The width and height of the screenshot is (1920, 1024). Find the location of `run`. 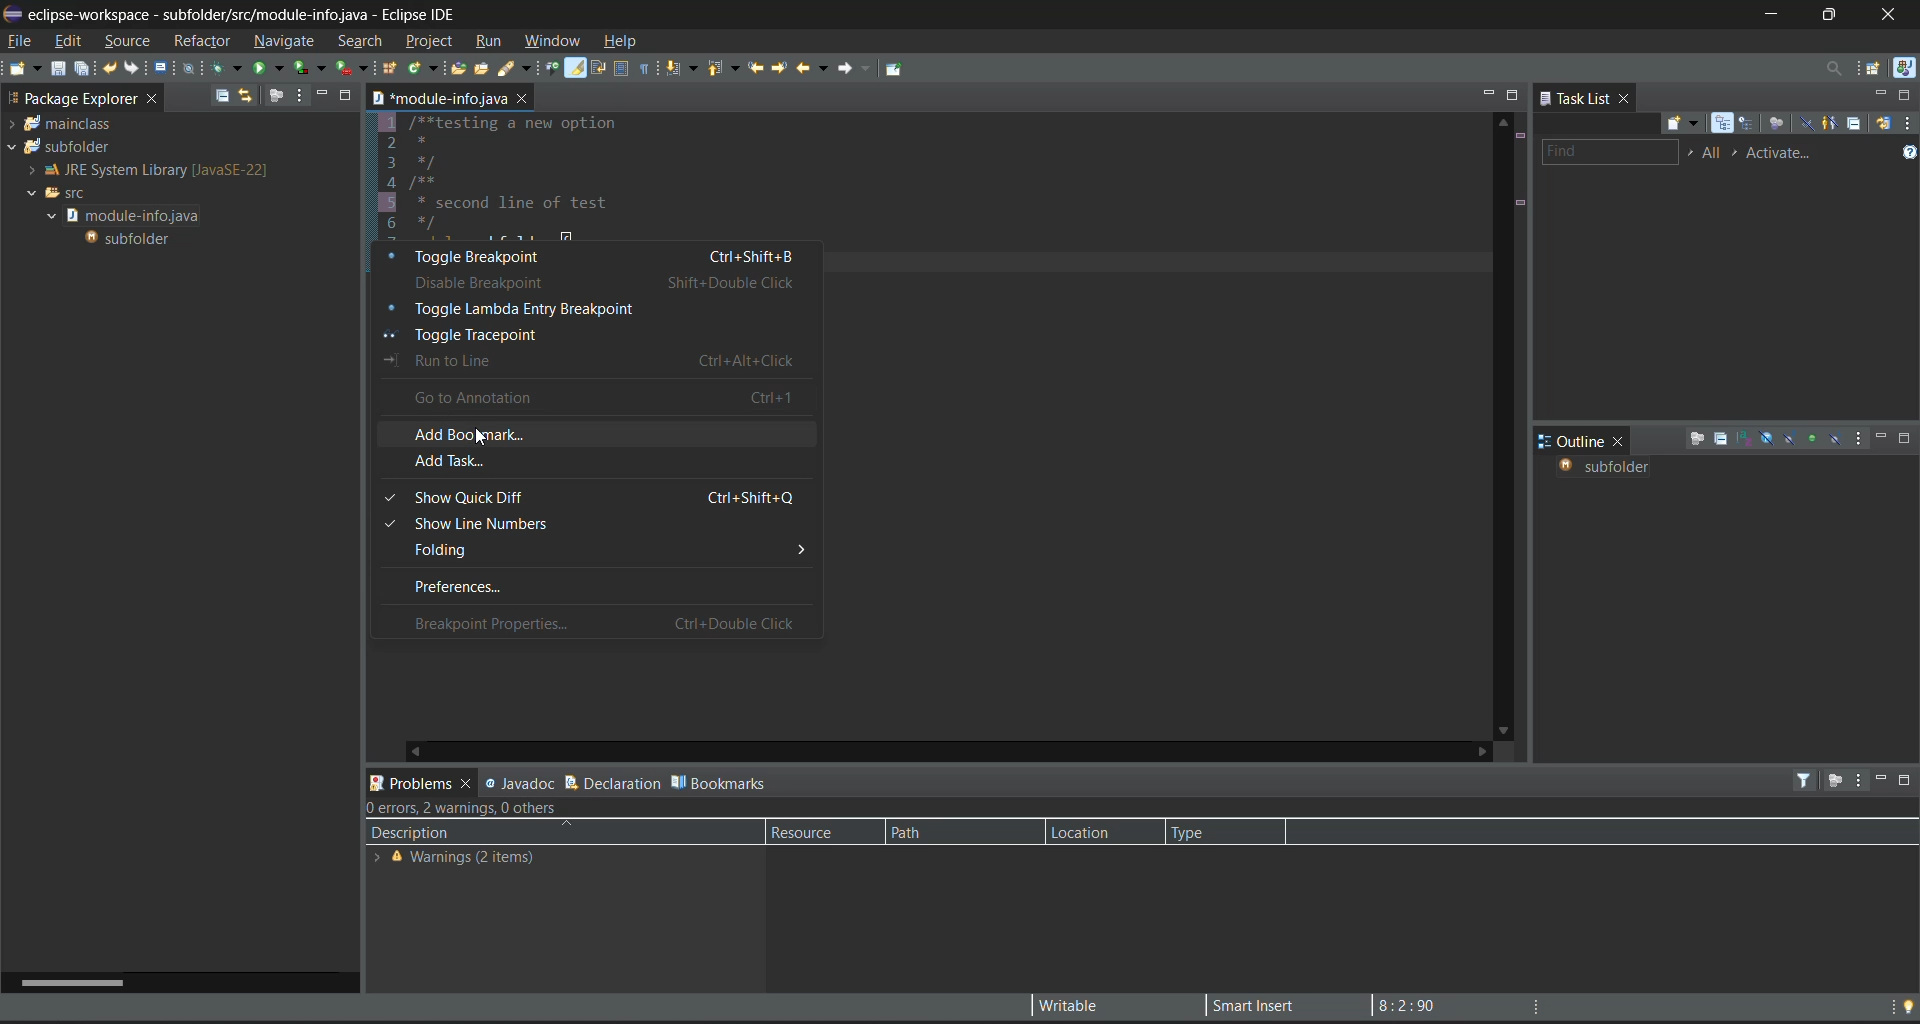

run is located at coordinates (493, 42).